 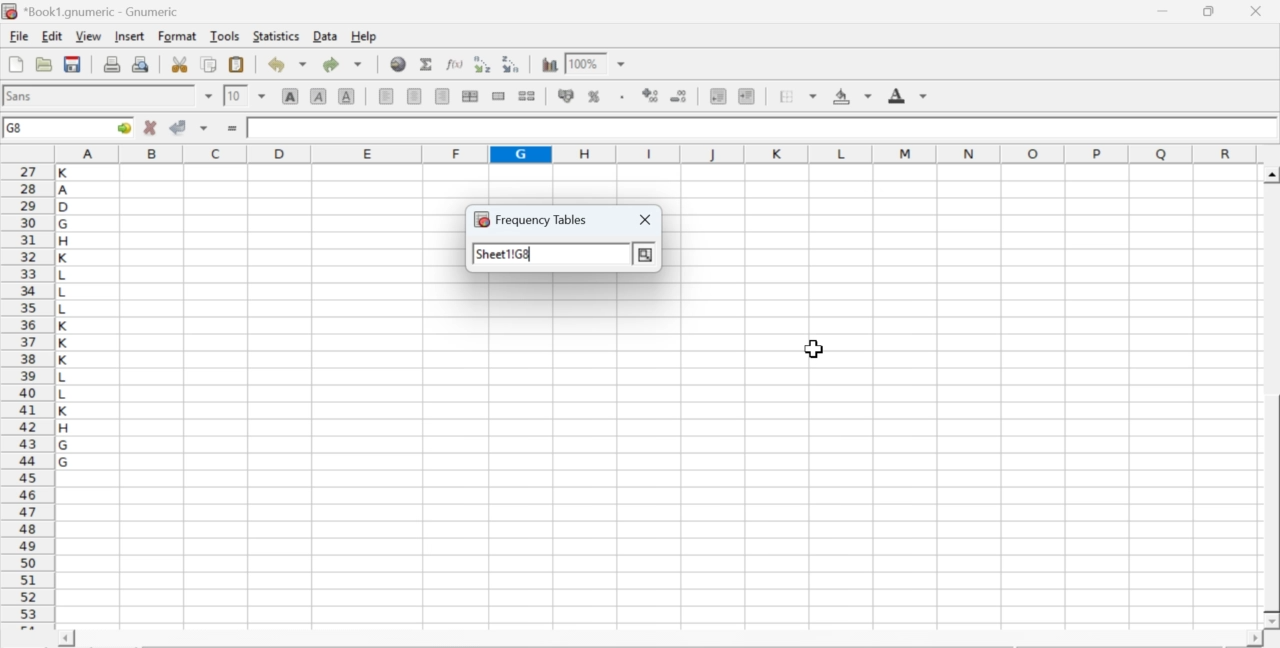 What do you see at coordinates (320, 95) in the screenshot?
I see `italic` at bounding box center [320, 95].